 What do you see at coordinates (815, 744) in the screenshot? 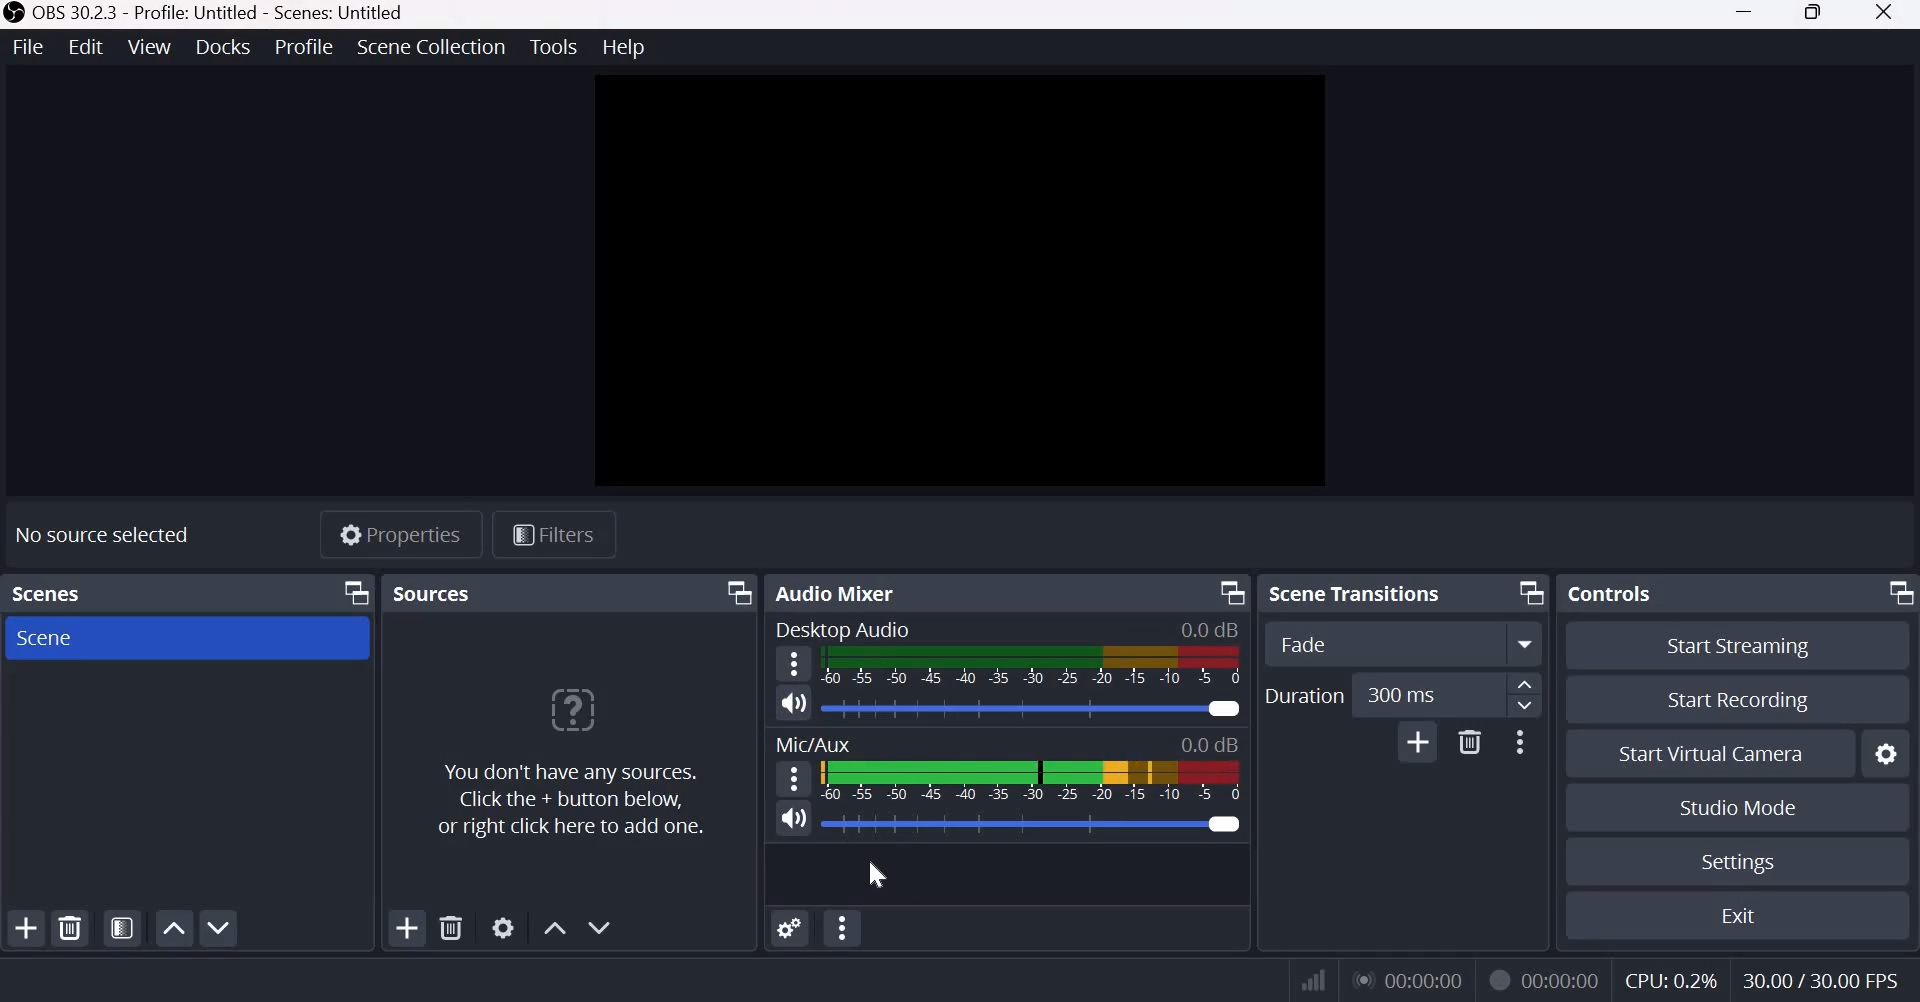
I see `Mic/Aux` at bounding box center [815, 744].